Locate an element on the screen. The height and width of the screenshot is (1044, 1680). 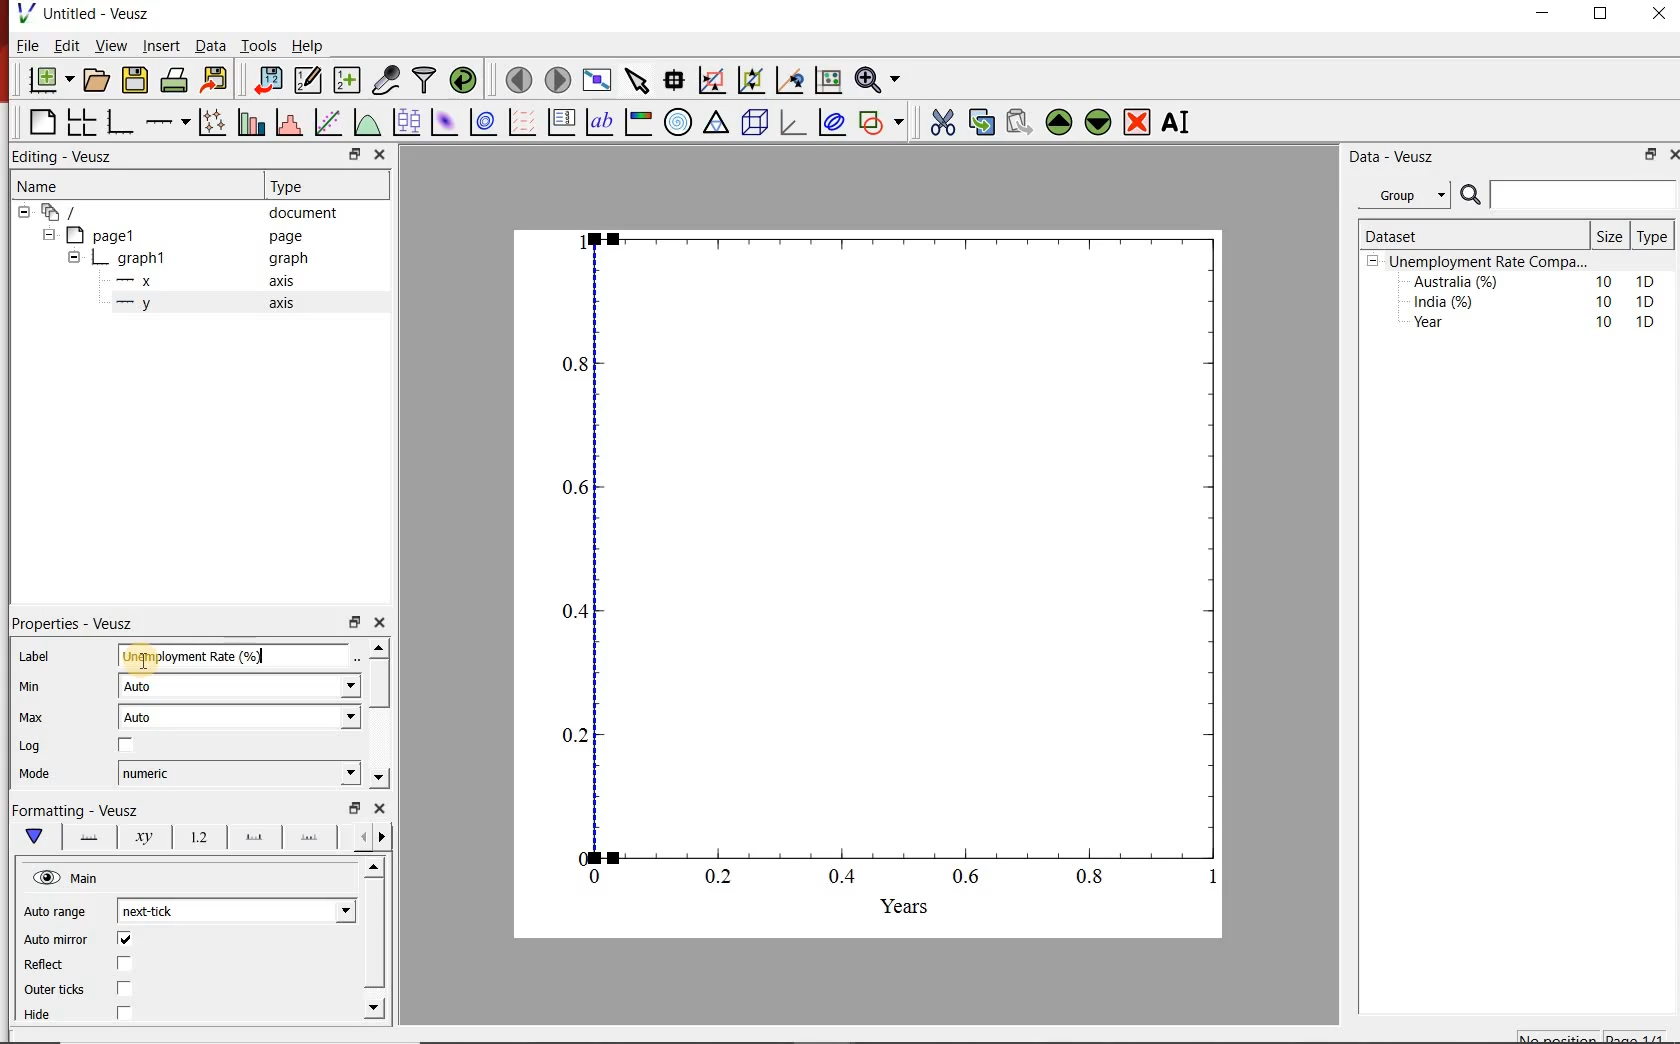
close is located at coordinates (1674, 153).